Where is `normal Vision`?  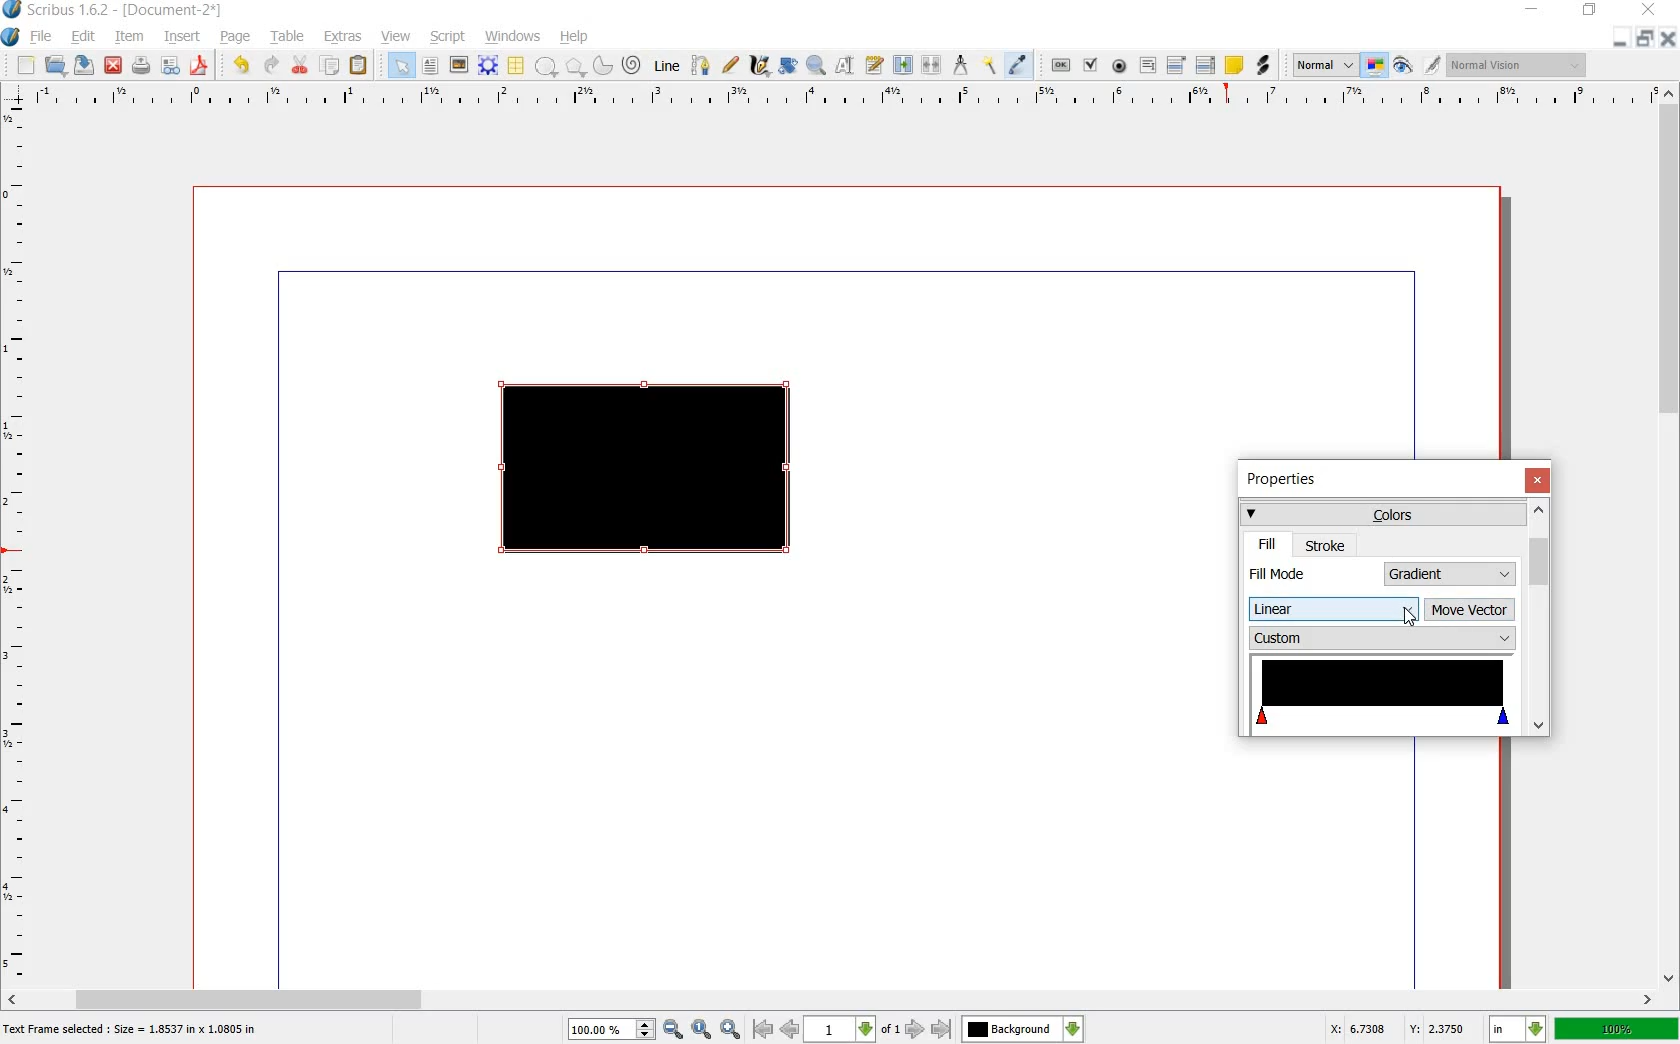
normal Vision is located at coordinates (1520, 64).